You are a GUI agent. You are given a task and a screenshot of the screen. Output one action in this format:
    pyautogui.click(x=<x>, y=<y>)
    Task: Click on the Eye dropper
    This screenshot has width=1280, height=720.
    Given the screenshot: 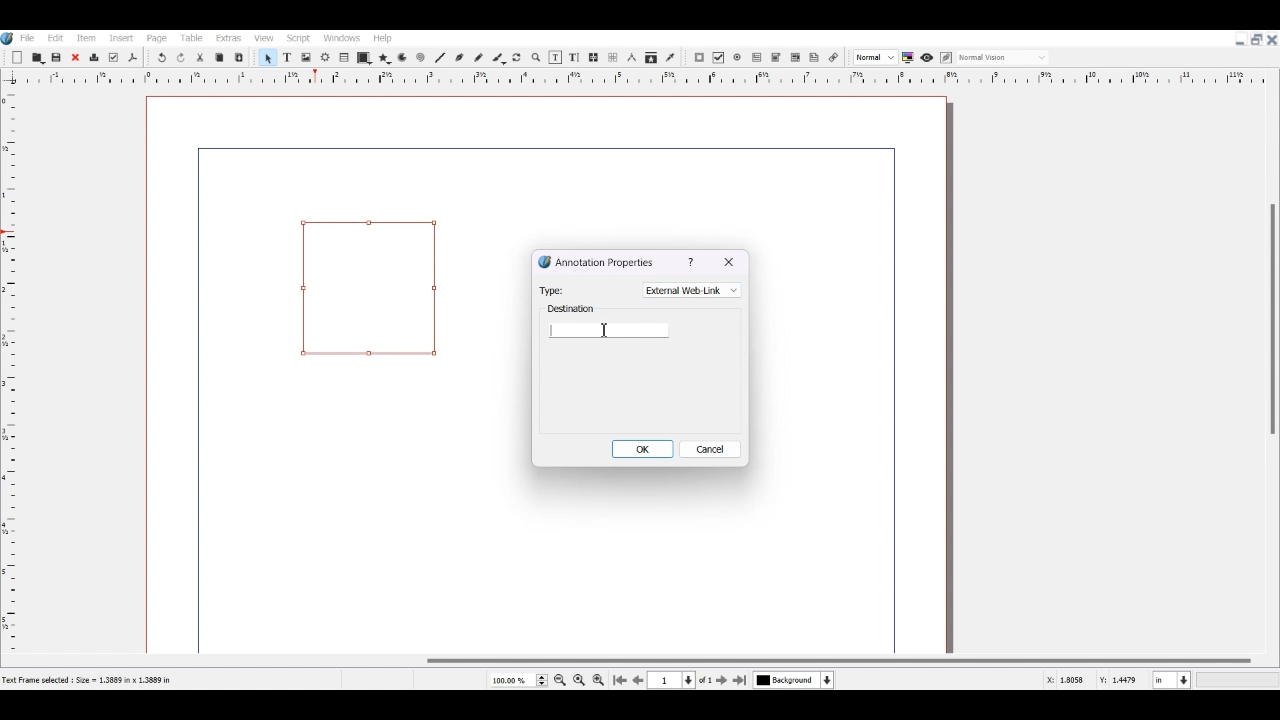 What is the action you would take?
    pyautogui.click(x=670, y=57)
    